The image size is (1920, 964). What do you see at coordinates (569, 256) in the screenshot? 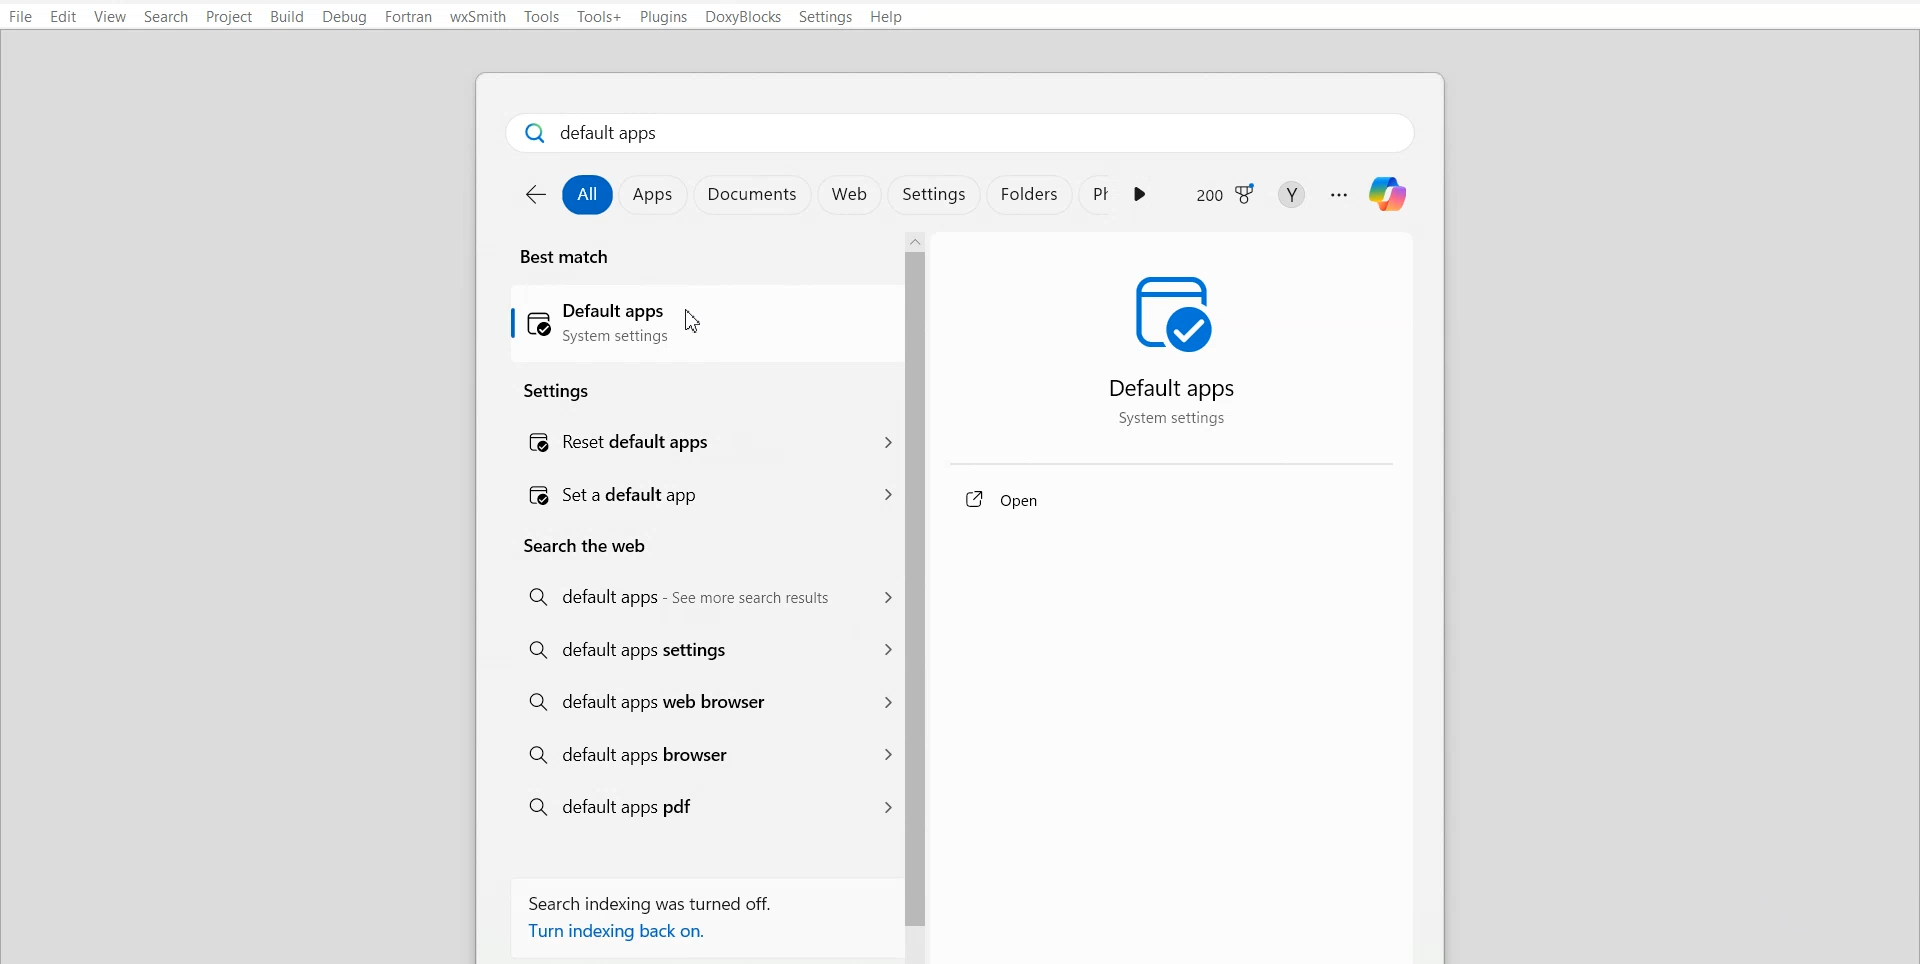
I see `Title` at bounding box center [569, 256].